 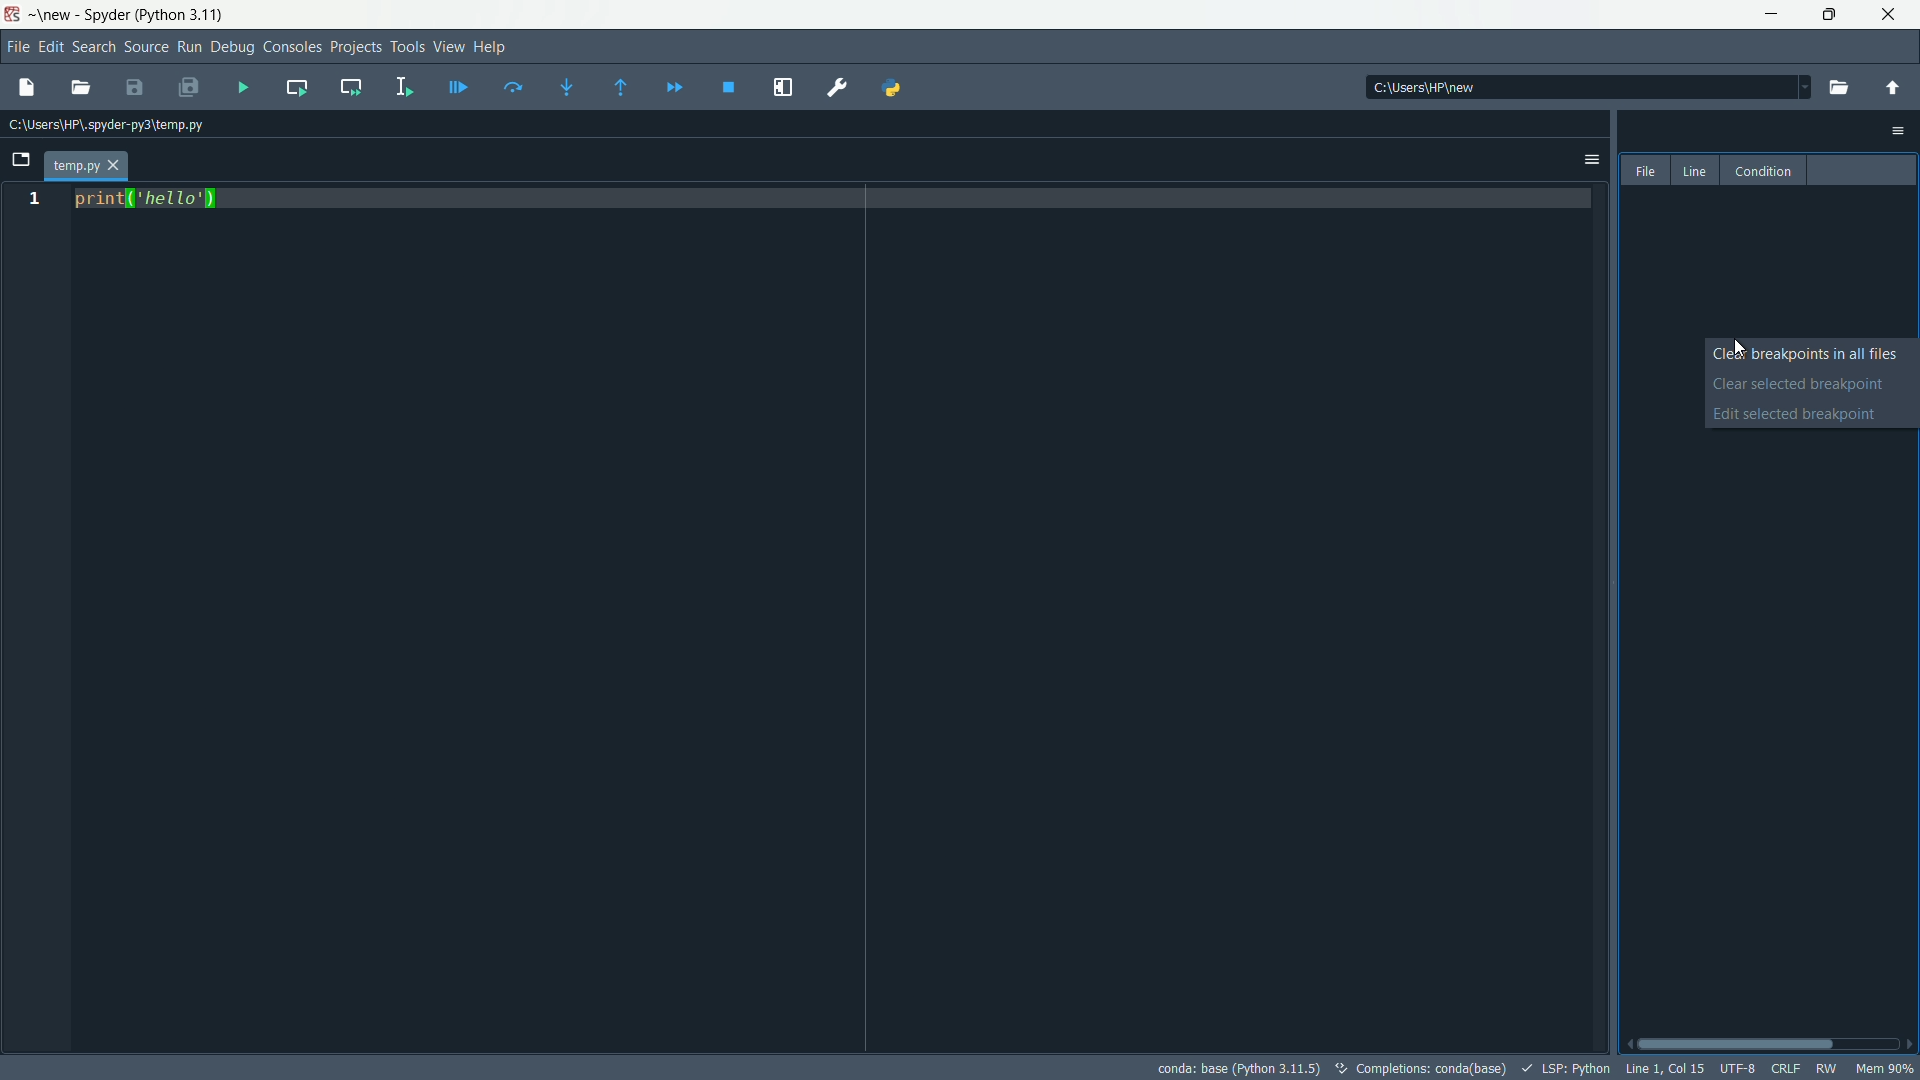 I want to click on breakpoint pane settings, so click(x=1900, y=131).